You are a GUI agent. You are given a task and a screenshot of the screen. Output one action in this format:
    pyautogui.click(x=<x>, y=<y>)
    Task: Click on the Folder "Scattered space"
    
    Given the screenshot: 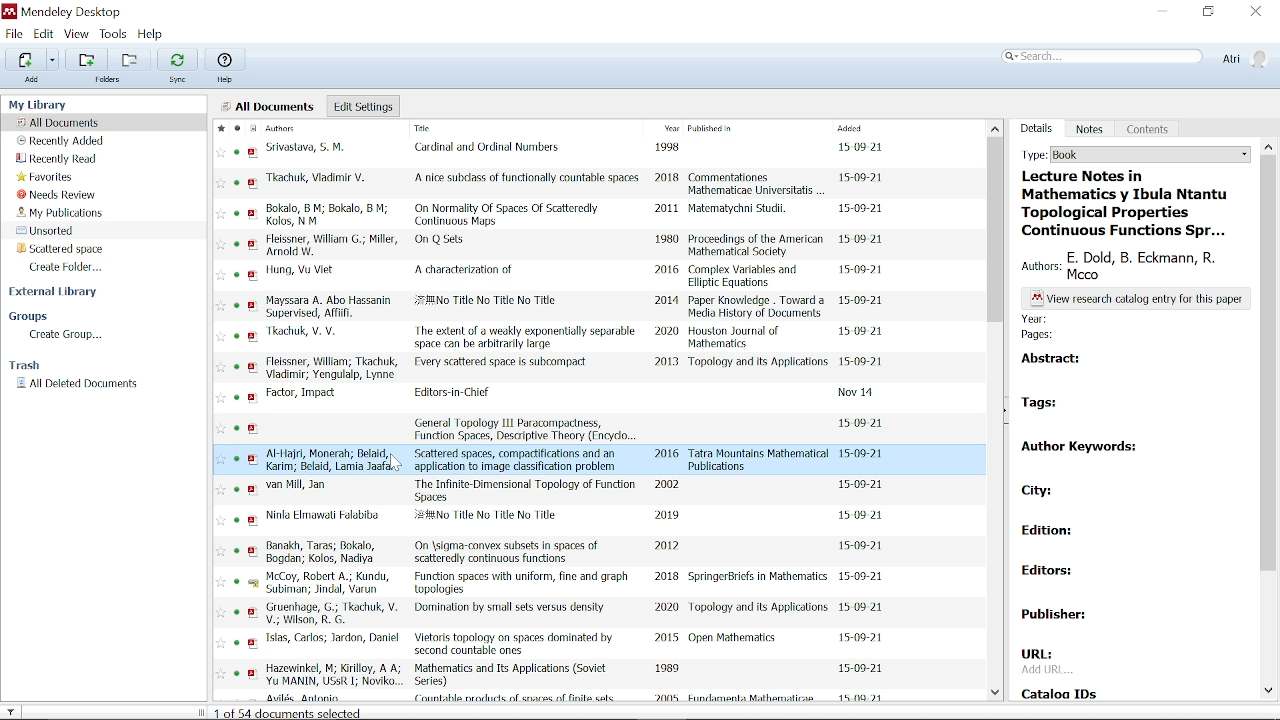 What is the action you would take?
    pyautogui.click(x=60, y=248)
    